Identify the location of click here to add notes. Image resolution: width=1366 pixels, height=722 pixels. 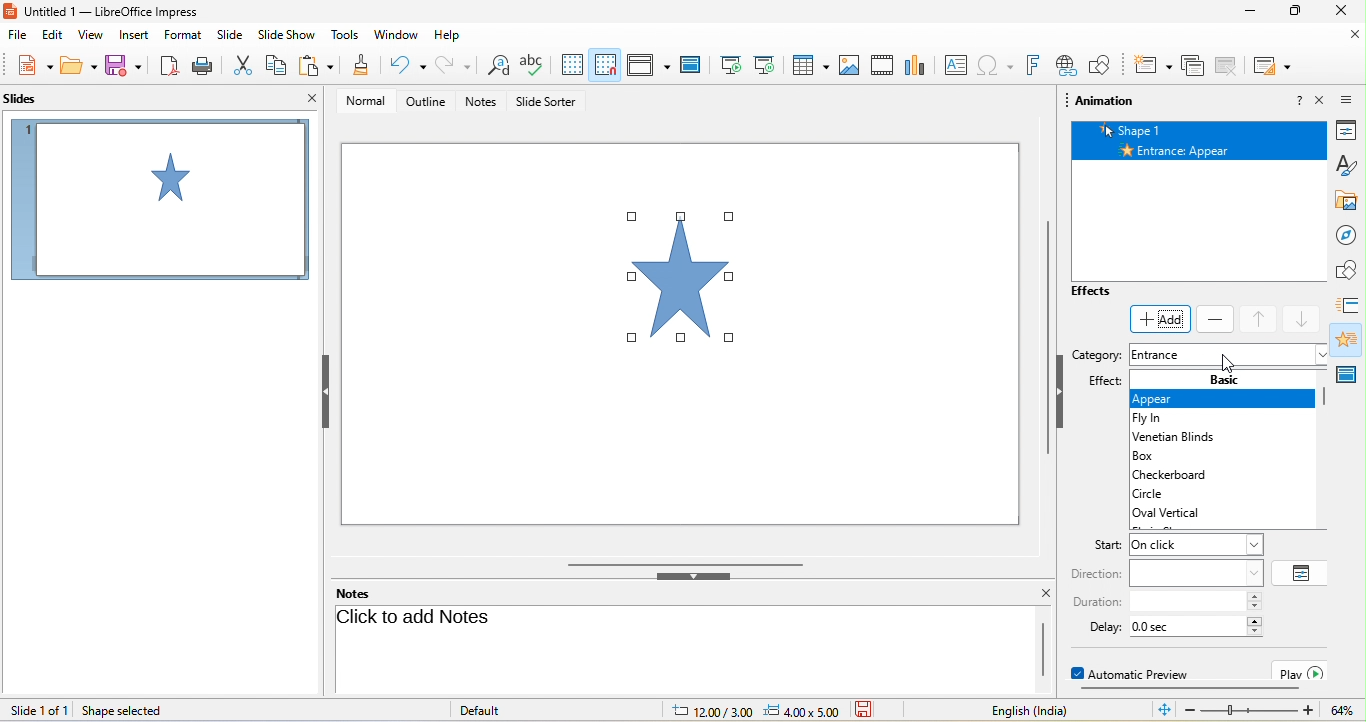
(680, 646).